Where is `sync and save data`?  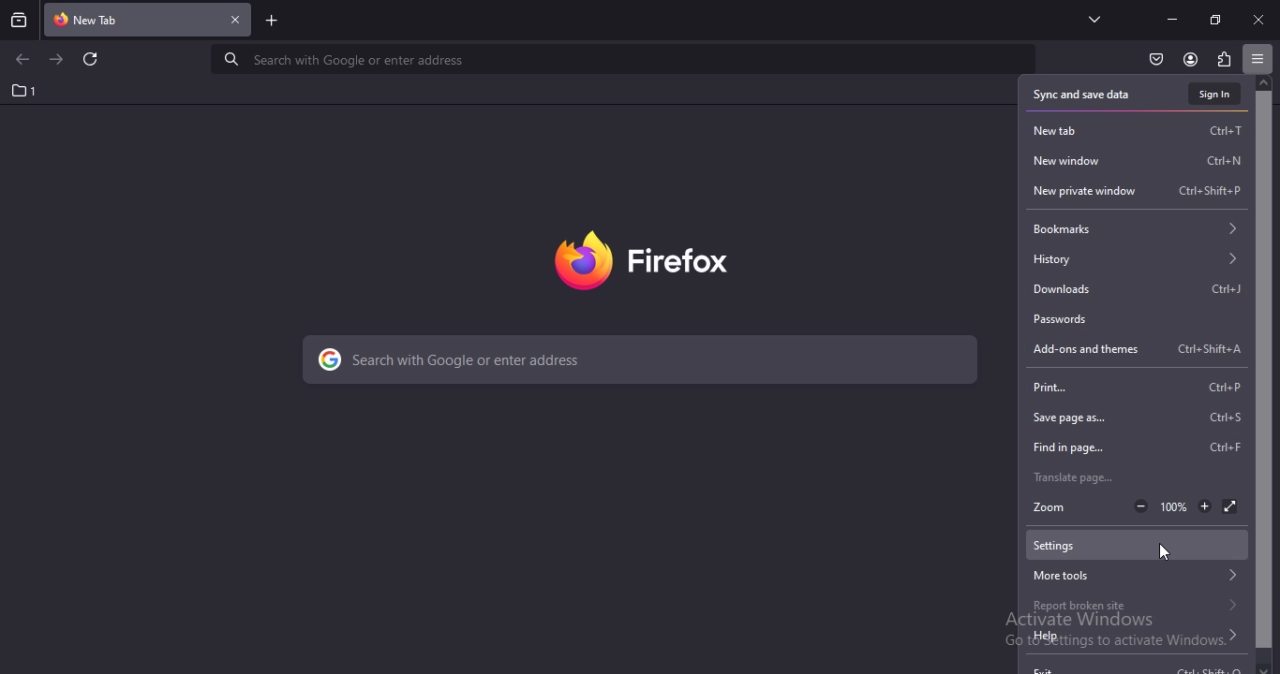 sync and save data is located at coordinates (1086, 94).